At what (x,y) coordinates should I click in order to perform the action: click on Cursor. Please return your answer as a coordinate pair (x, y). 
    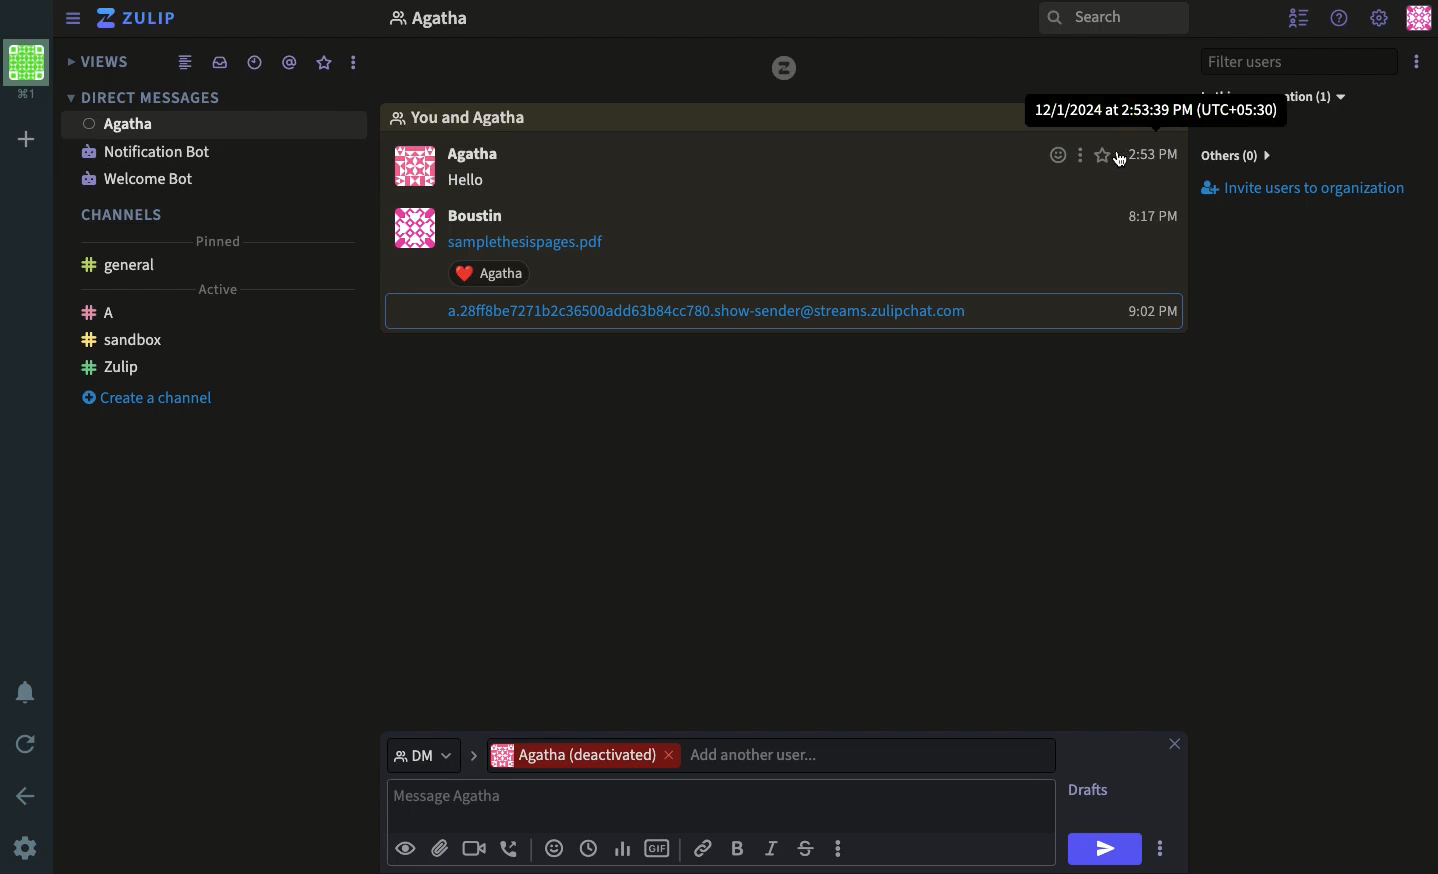
    Looking at the image, I should click on (1120, 162).